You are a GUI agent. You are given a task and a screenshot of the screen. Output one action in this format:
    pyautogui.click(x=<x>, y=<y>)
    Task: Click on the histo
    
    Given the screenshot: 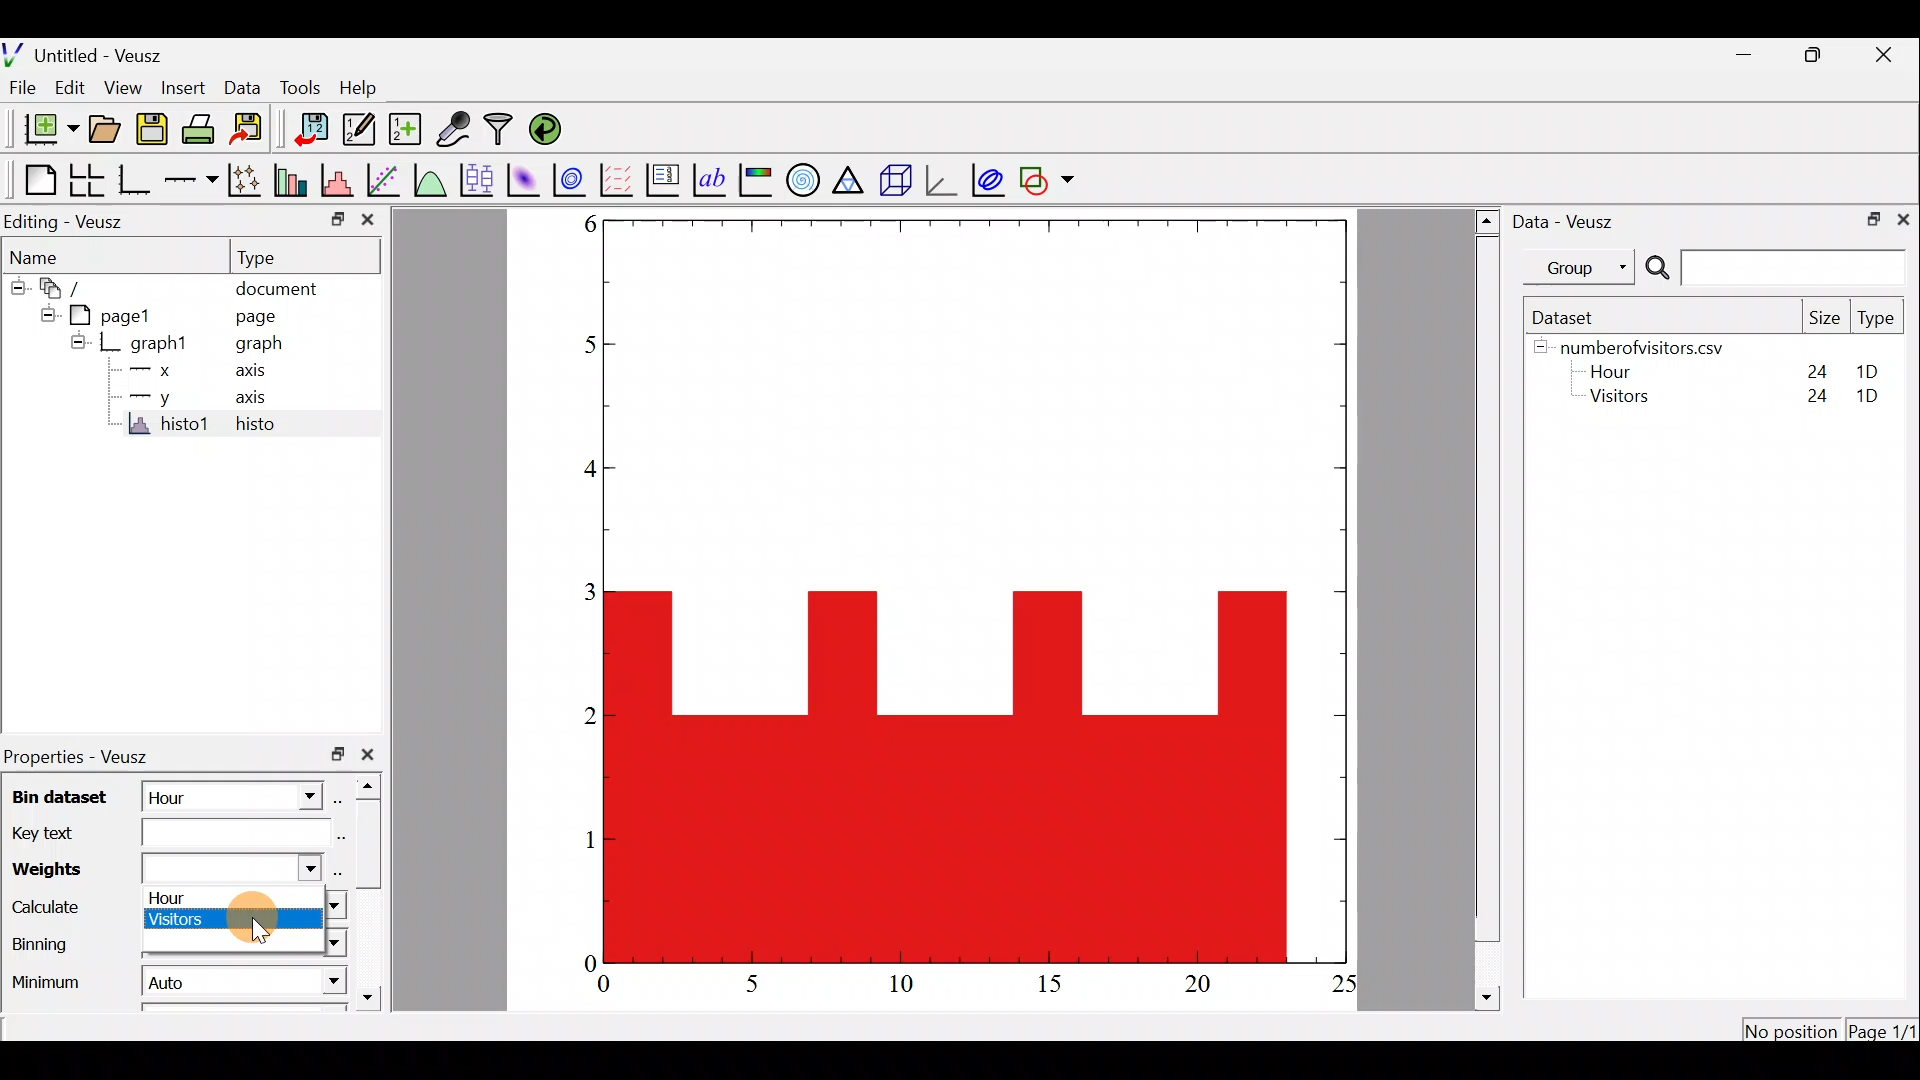 What is the action you would take?
    pyautogui.click(x=258, y=427)
    